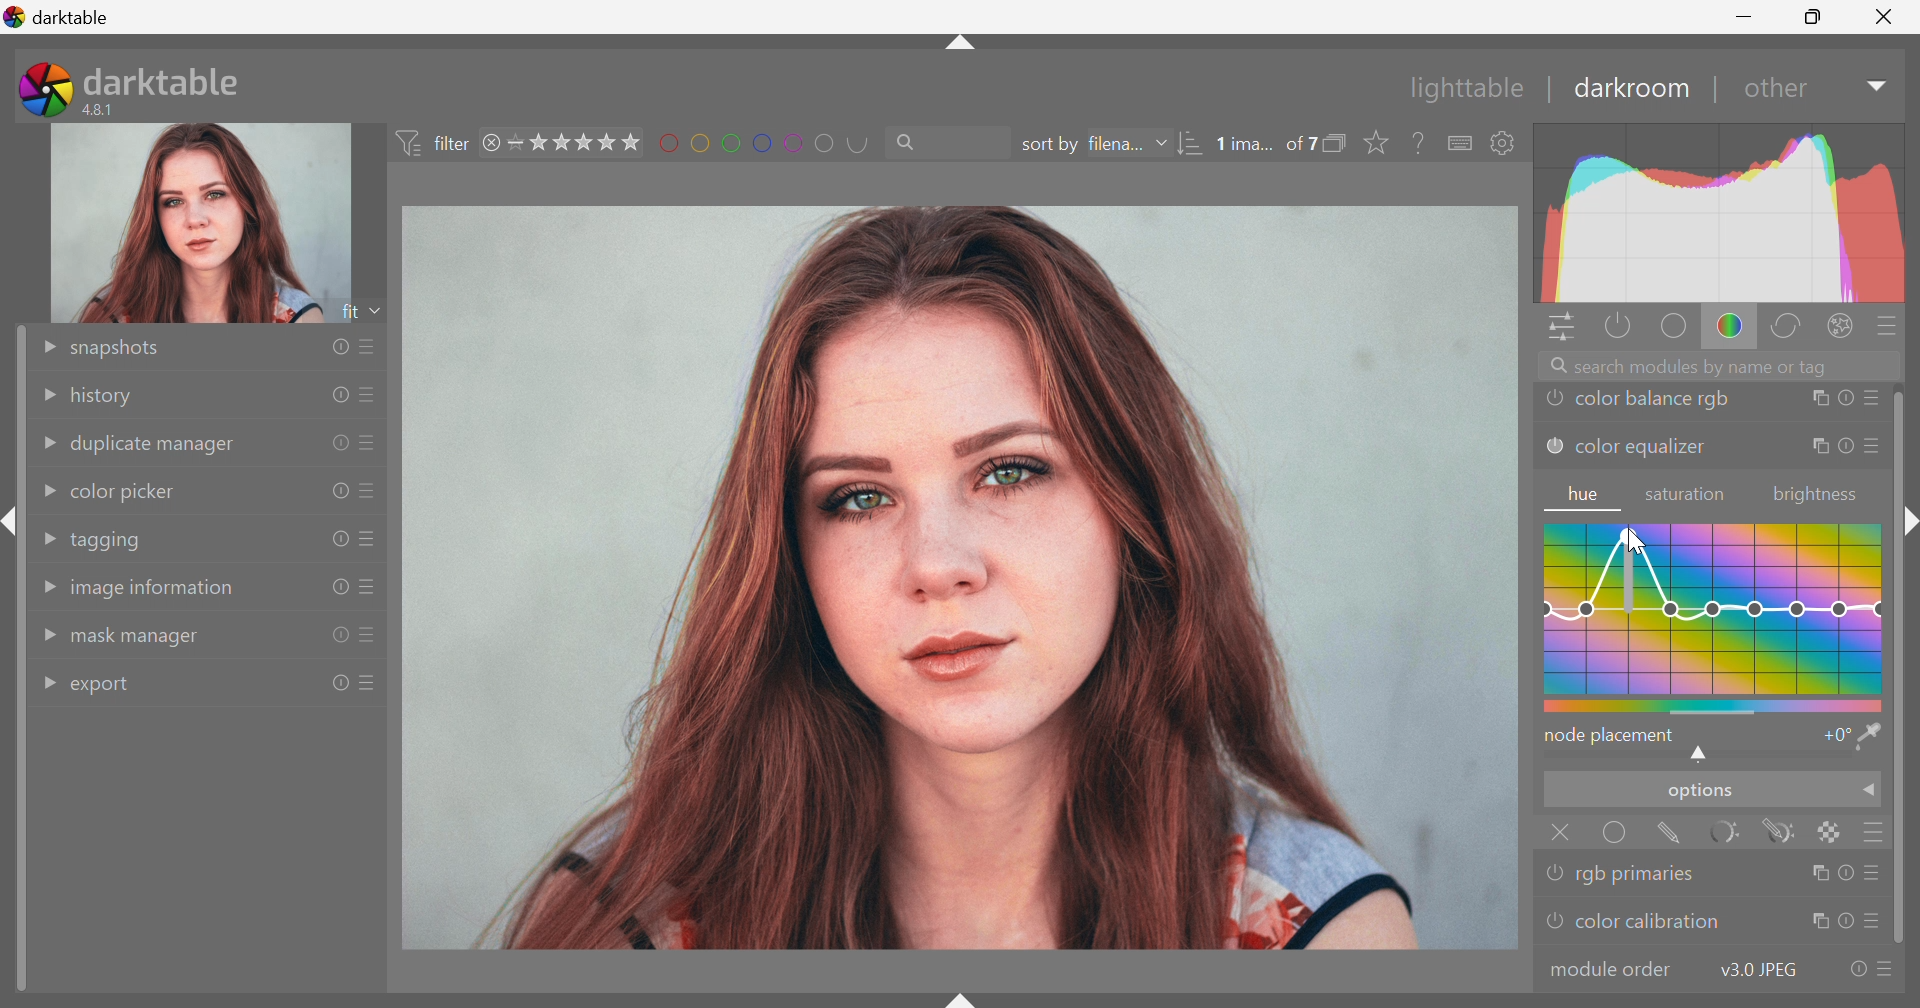 The height and width of the screenshot is (1008, 1920). Describe the element at coordinates (1816, 19) in the screenshot. I see `Restore Down` at that location.